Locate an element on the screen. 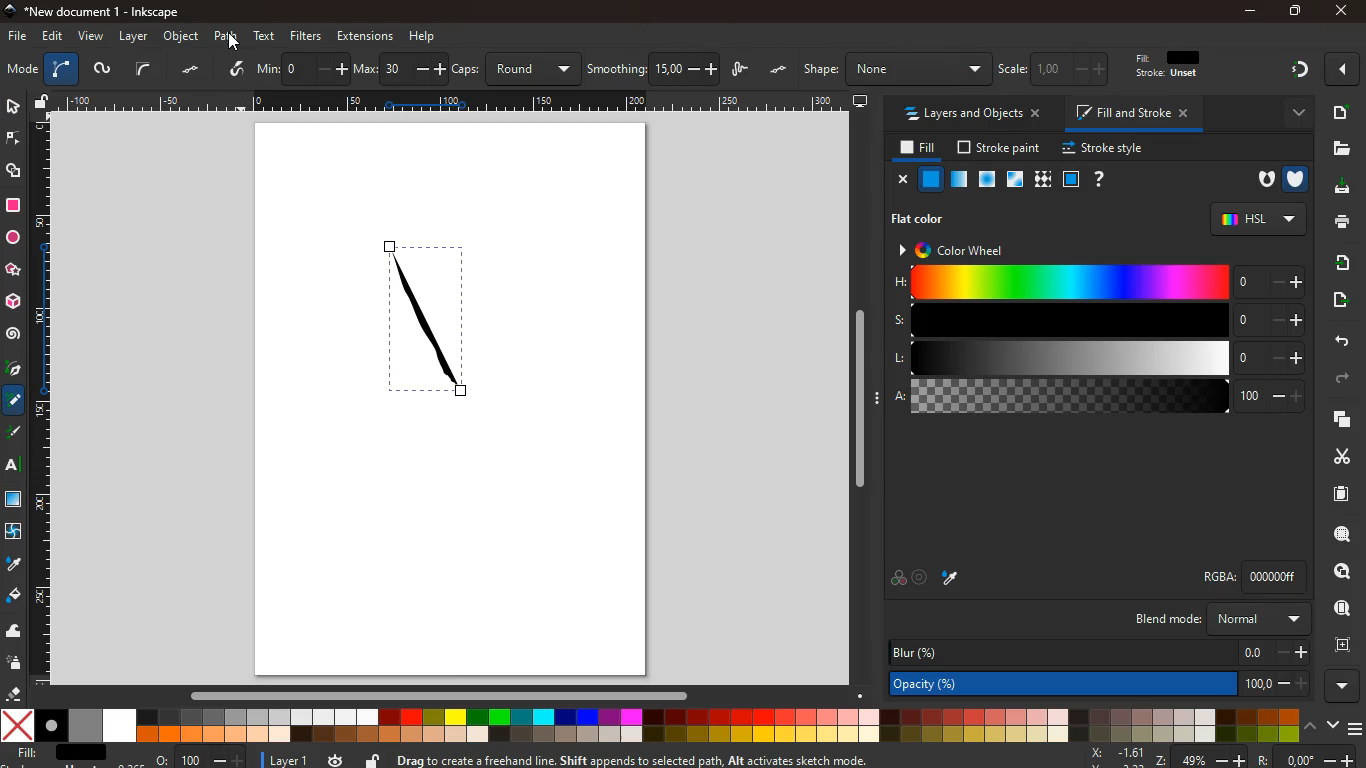  paint is located at coordinates (951, 577).